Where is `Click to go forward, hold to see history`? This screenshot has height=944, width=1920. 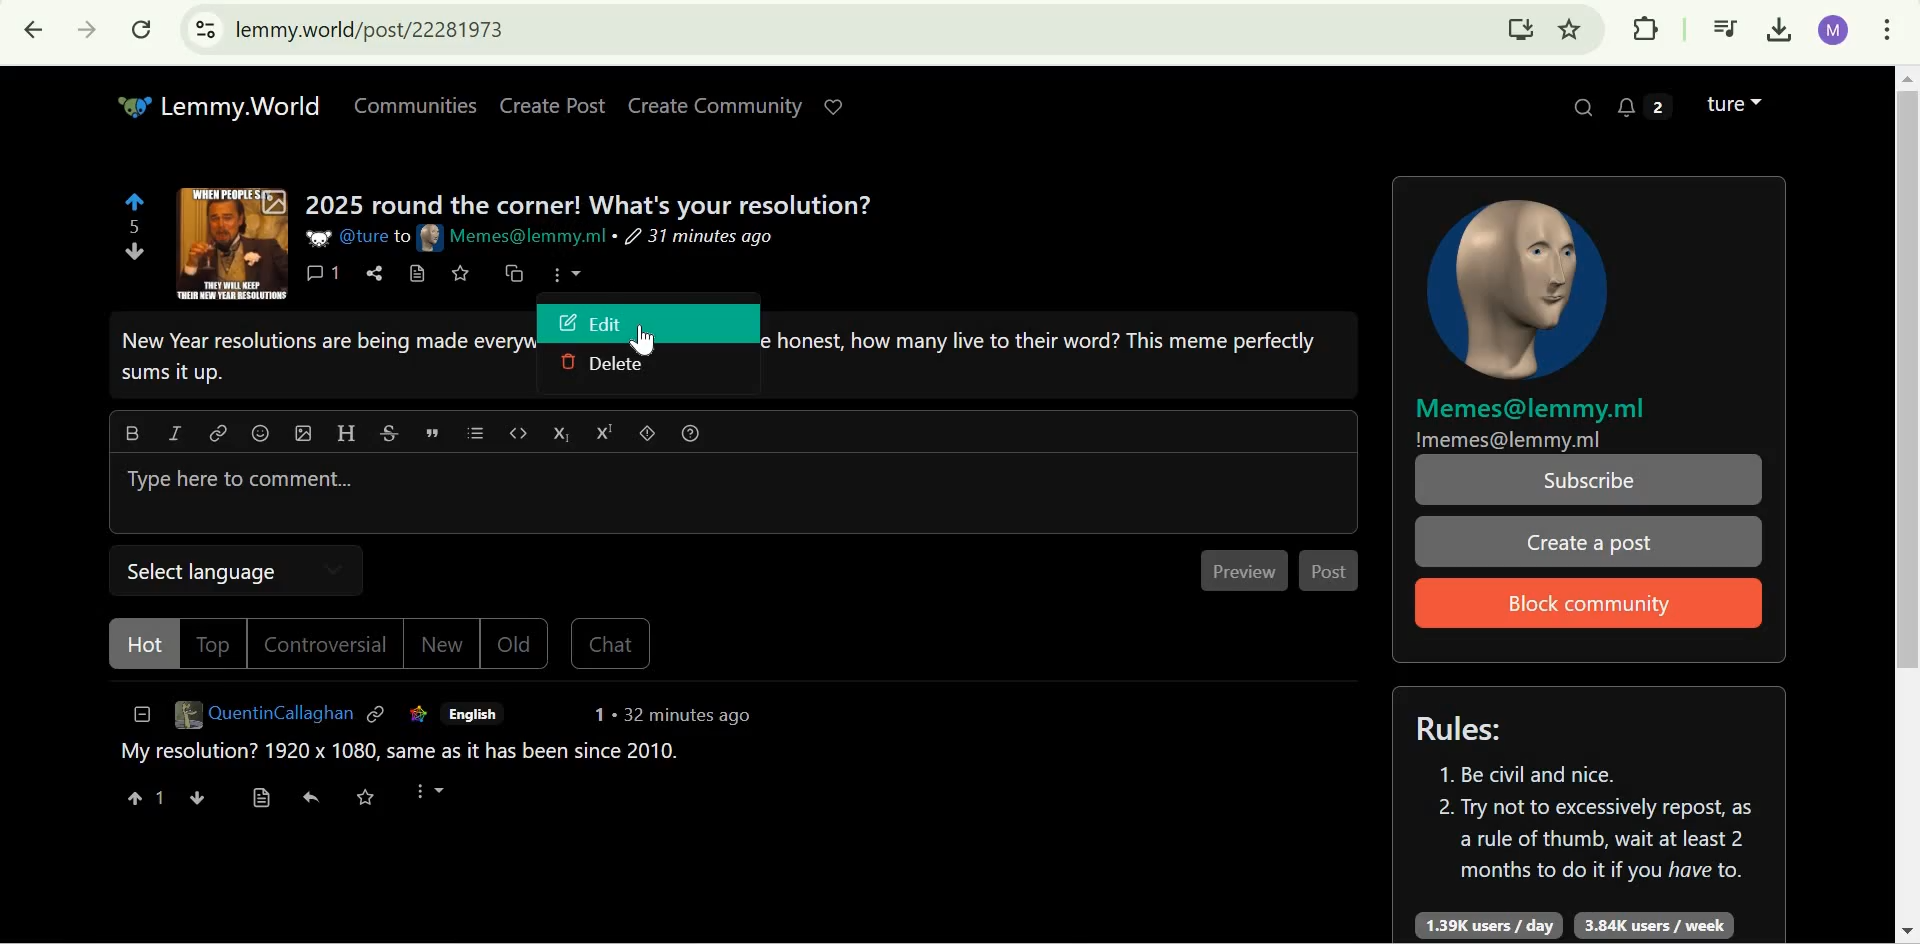
Click to go forward, hold to see history is located at coordinates (88, 30).